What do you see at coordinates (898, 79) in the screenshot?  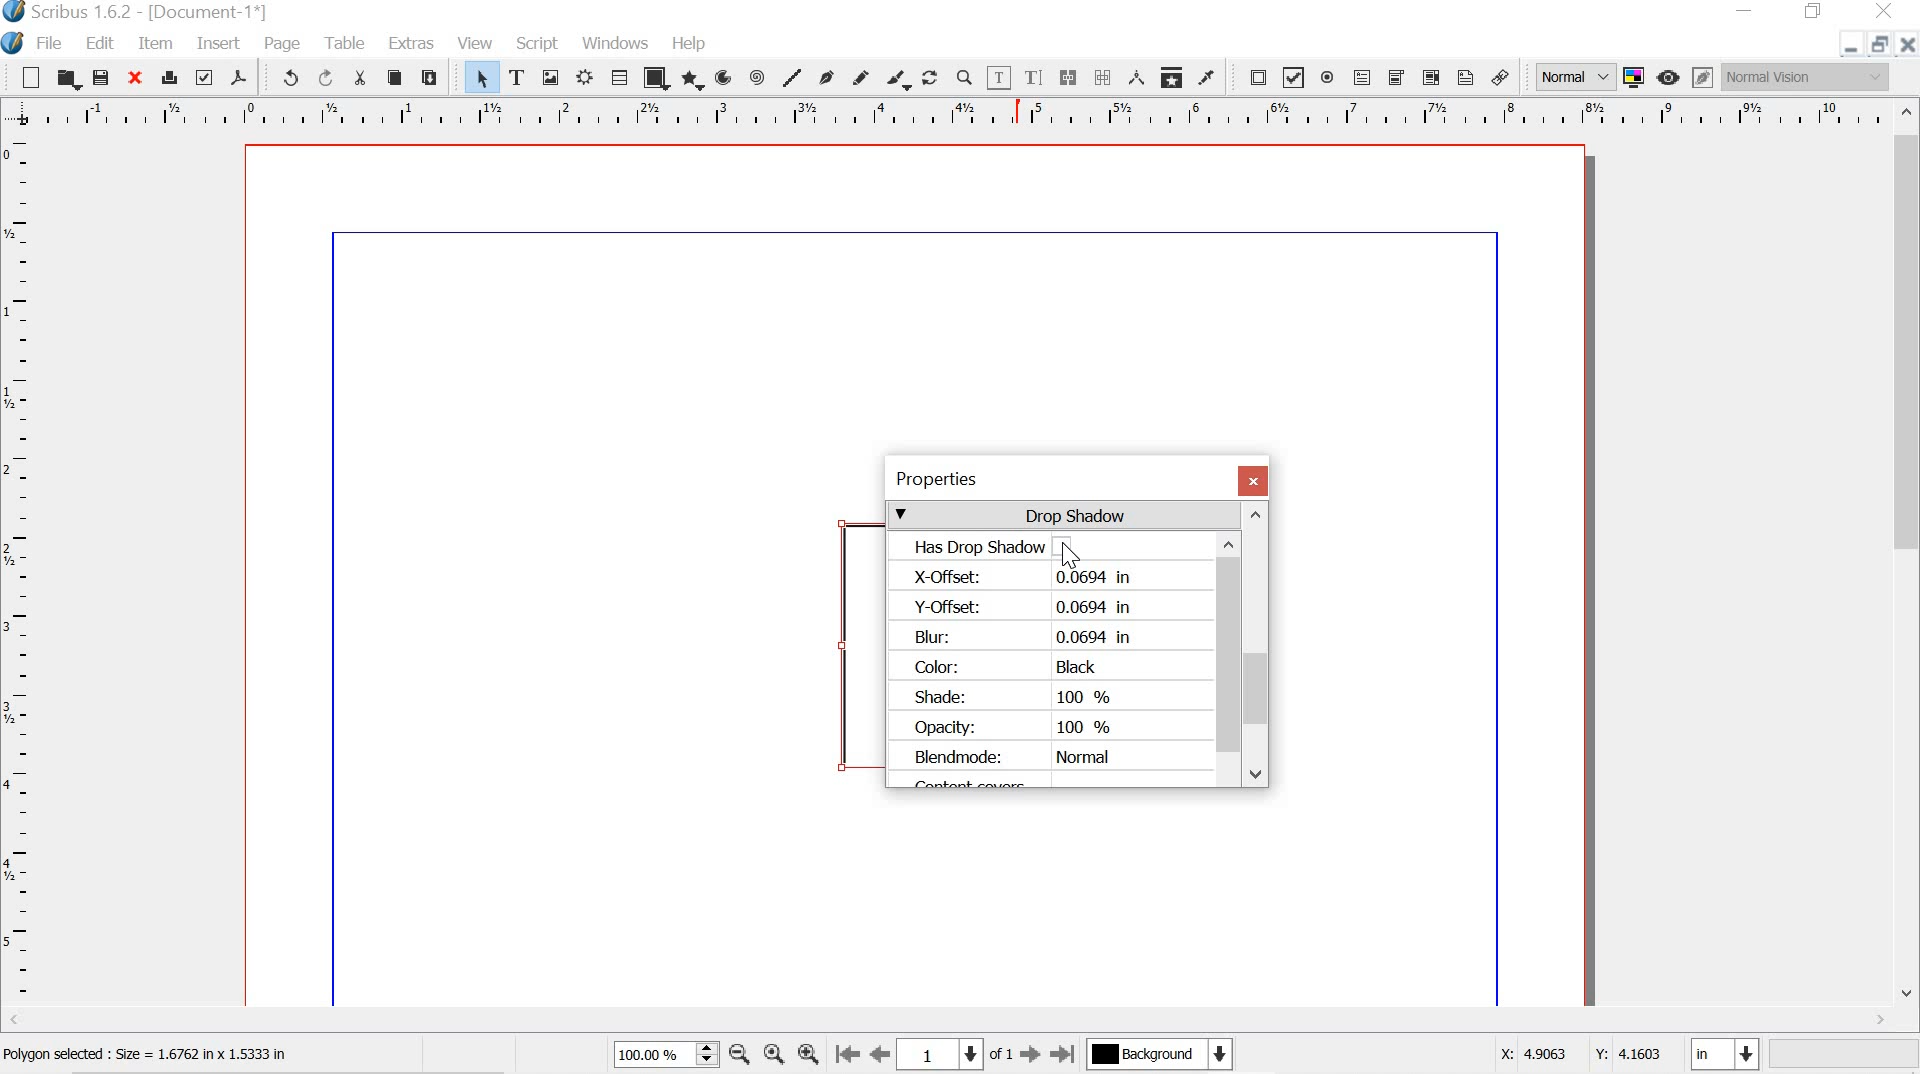 I see `calligraphic line` at bounding box center [898, 79].